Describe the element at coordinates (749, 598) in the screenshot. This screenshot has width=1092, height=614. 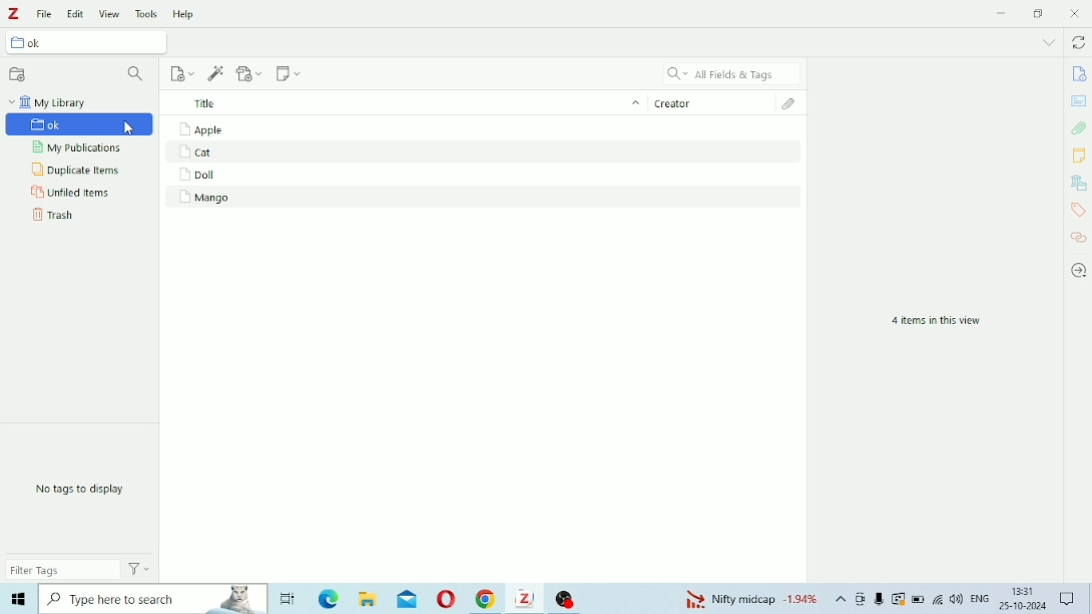
I see `Nifty midcap -1.94%` at that location.